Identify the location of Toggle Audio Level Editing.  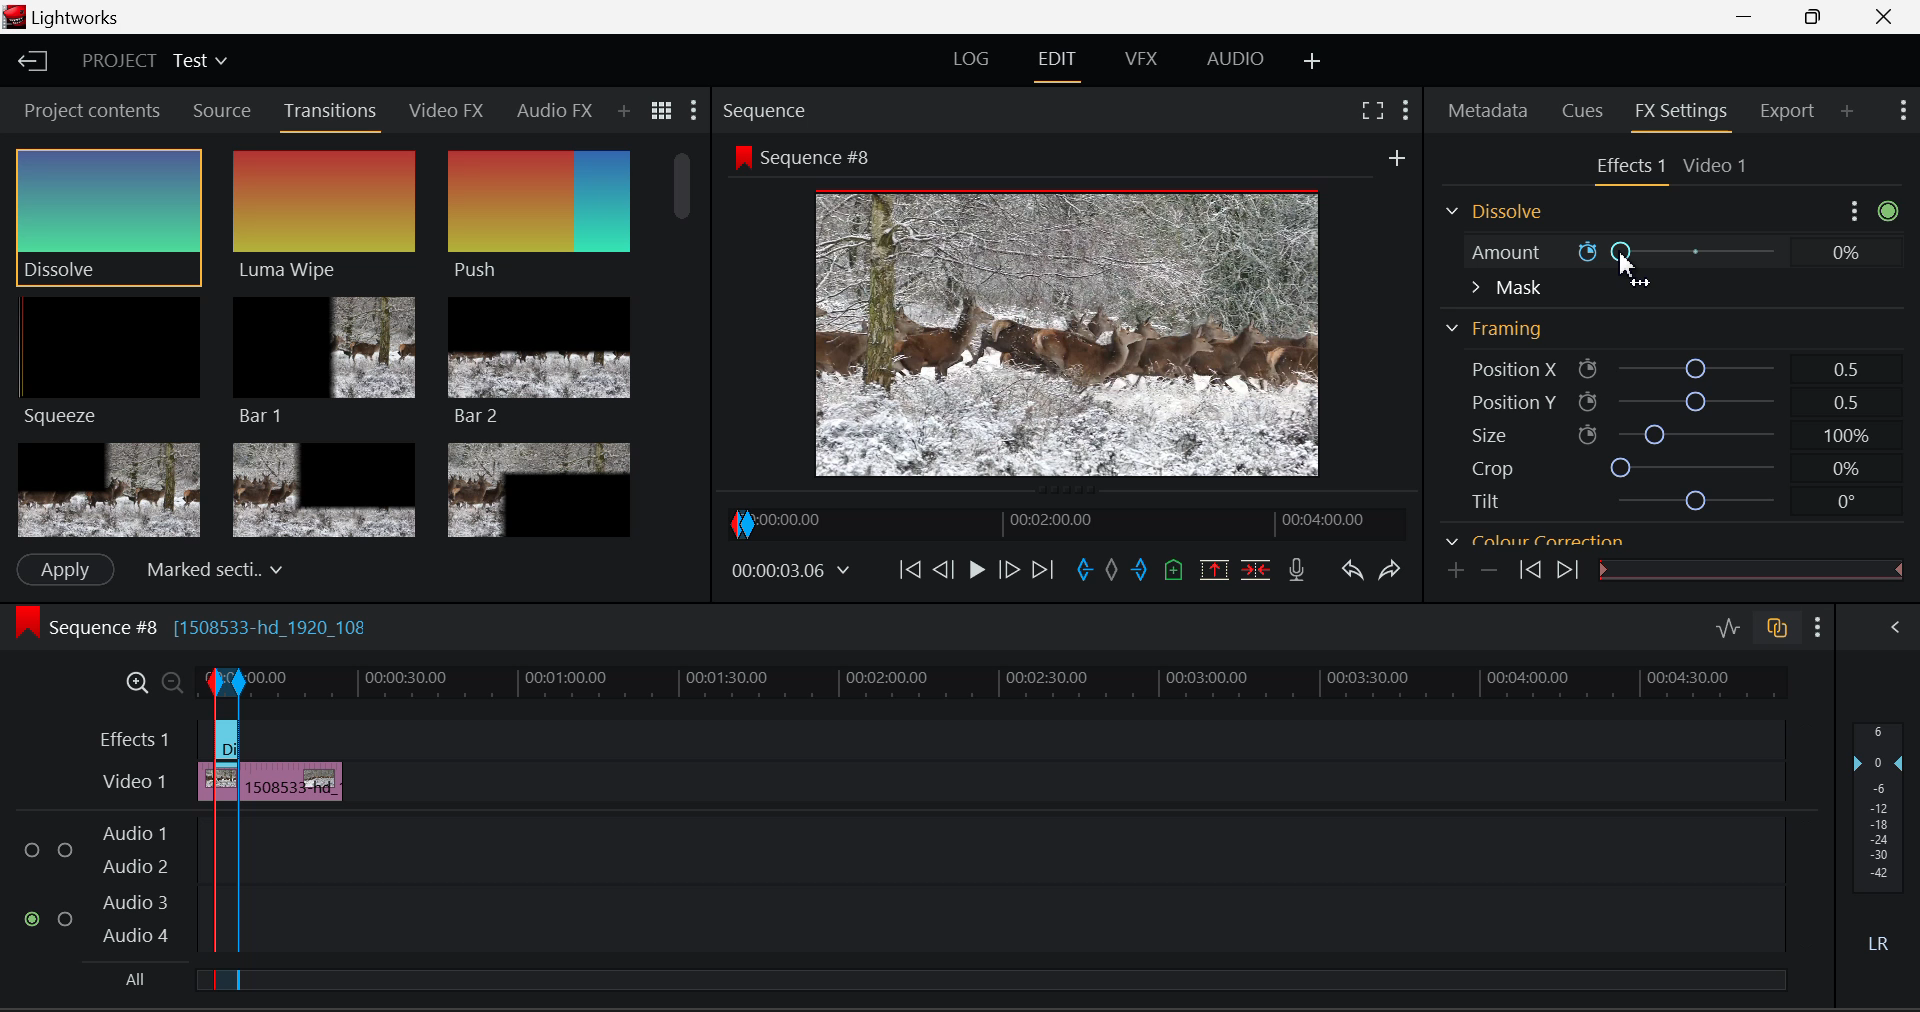
(1730, 630).